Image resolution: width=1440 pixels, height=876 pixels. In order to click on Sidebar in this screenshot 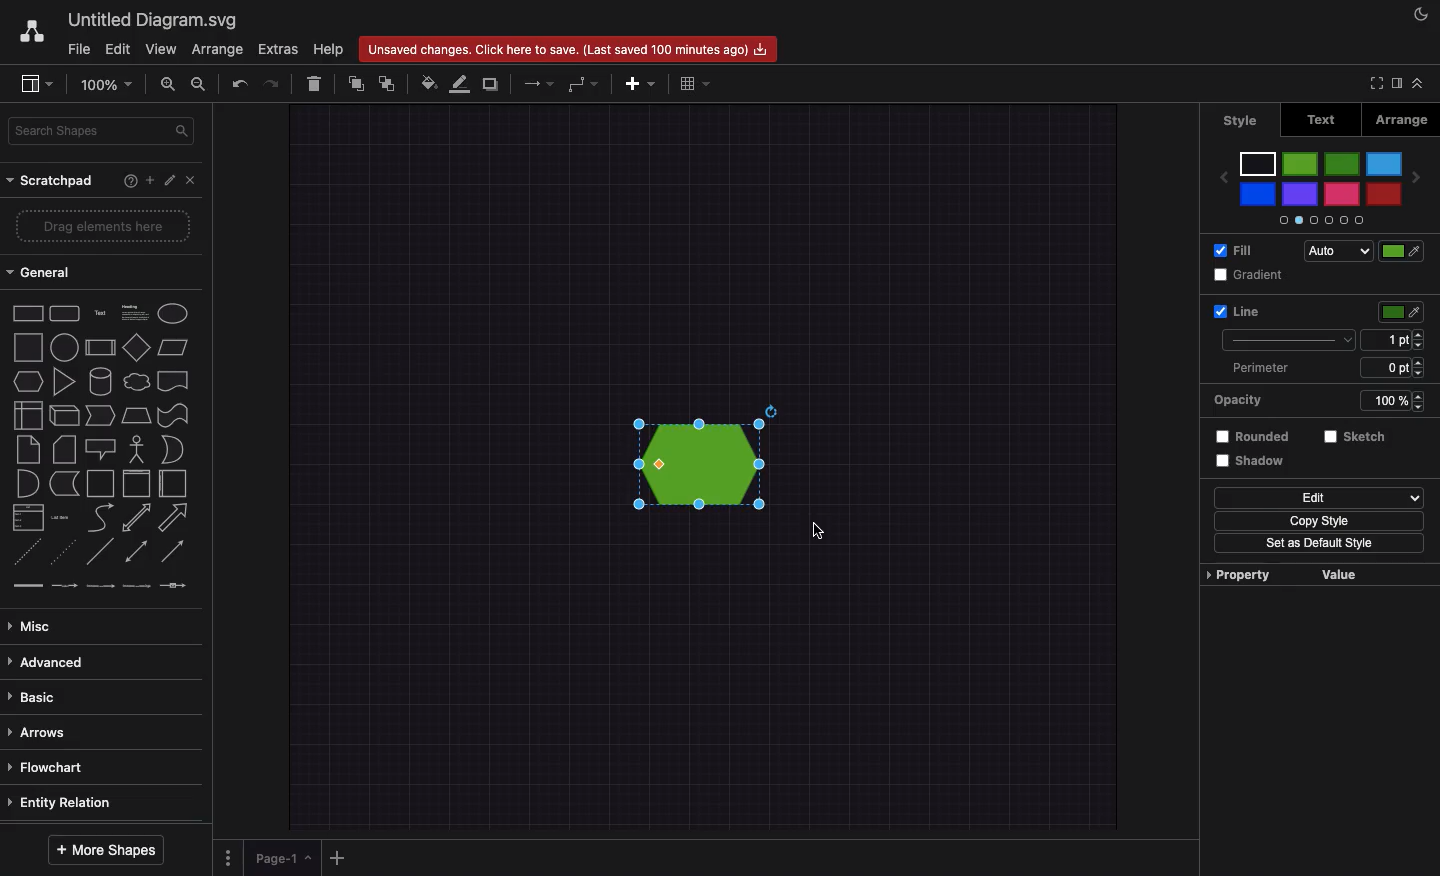, I will do `click(35, 85)`.